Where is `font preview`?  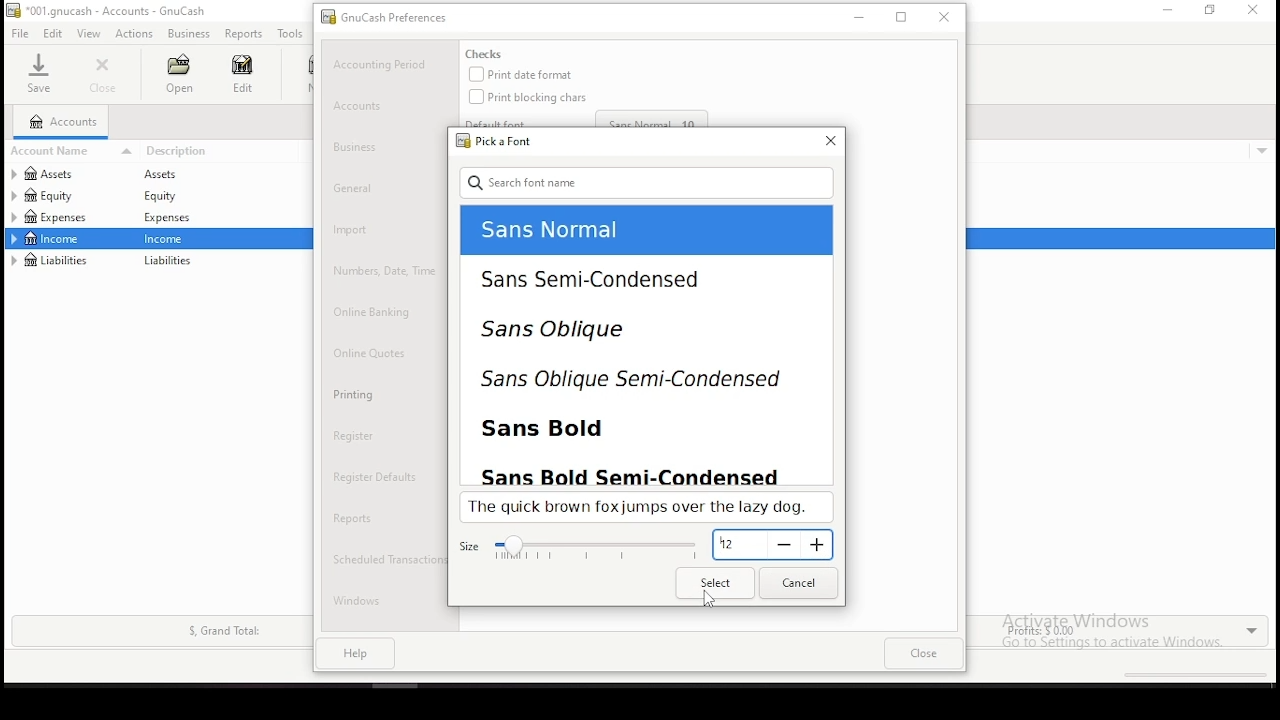 font preview is located at coordinates (644, 508).